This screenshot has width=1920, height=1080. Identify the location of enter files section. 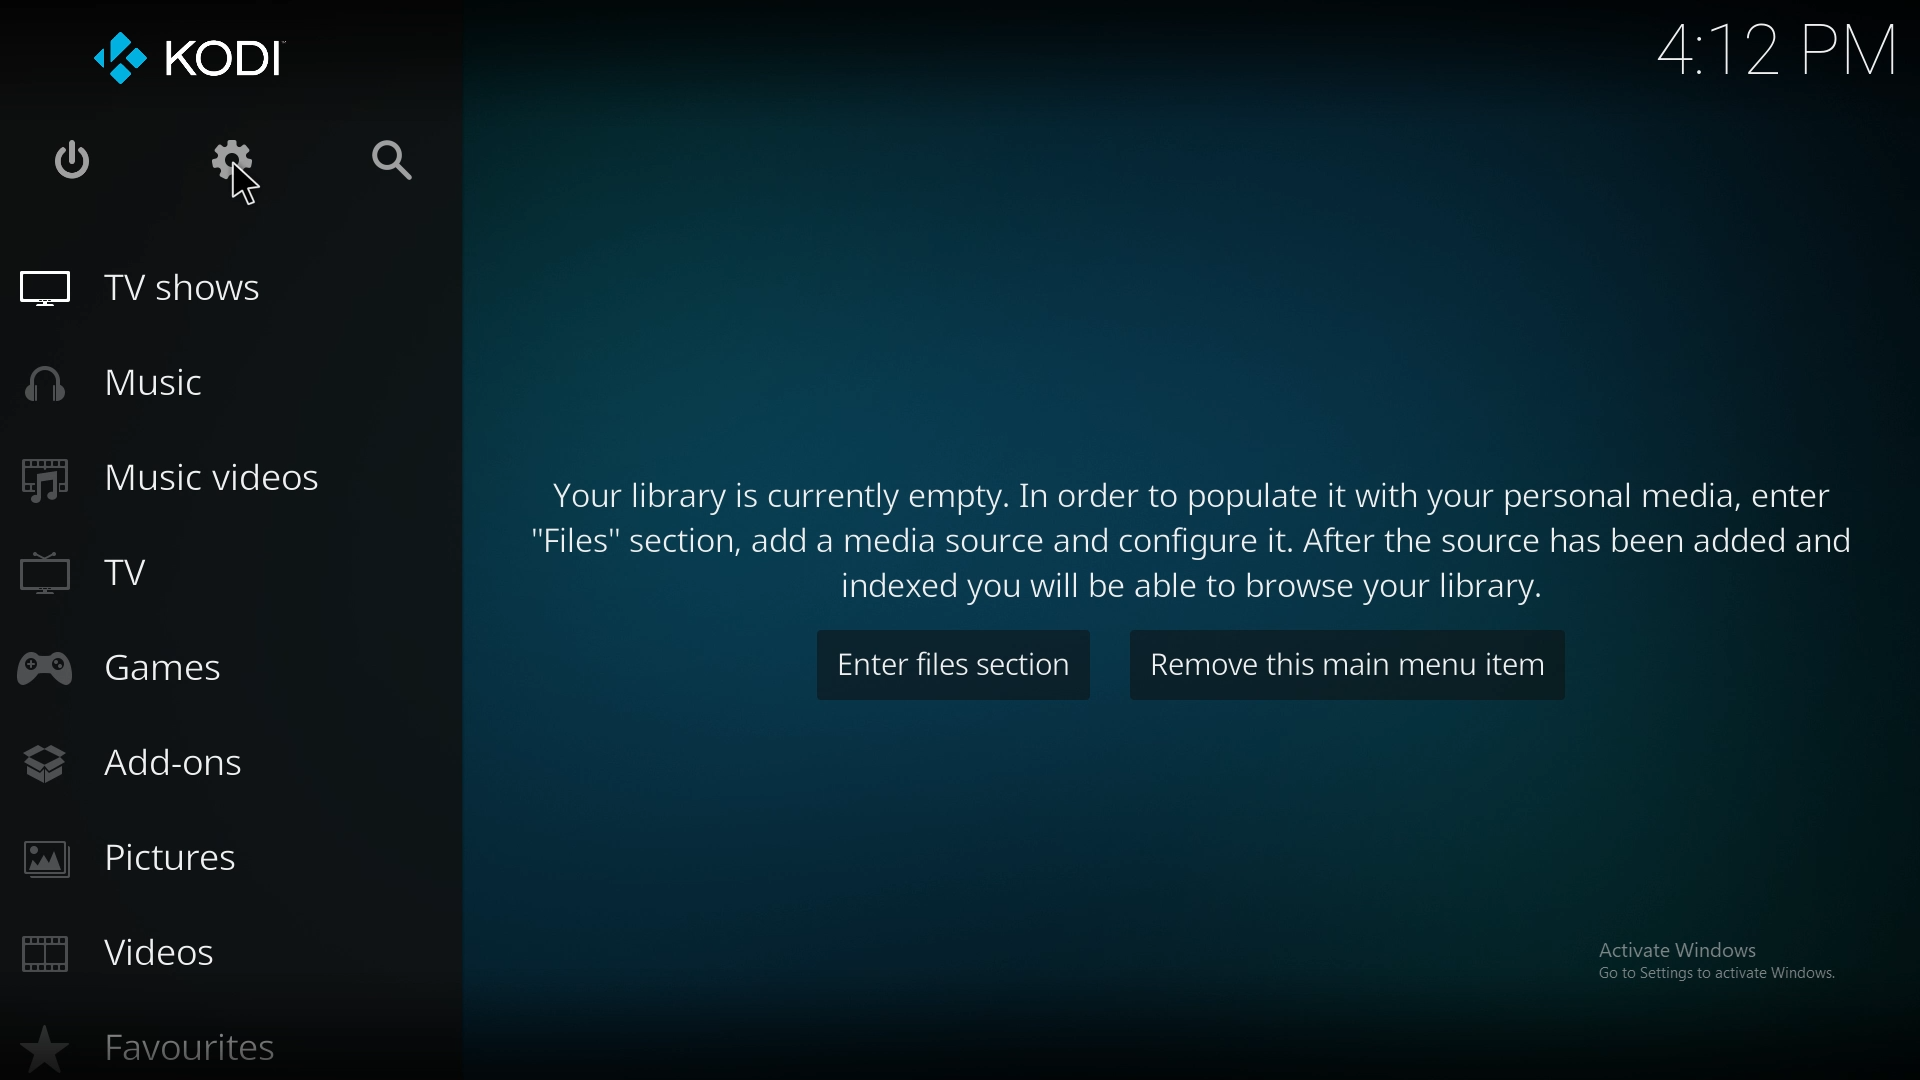
(950, 664).